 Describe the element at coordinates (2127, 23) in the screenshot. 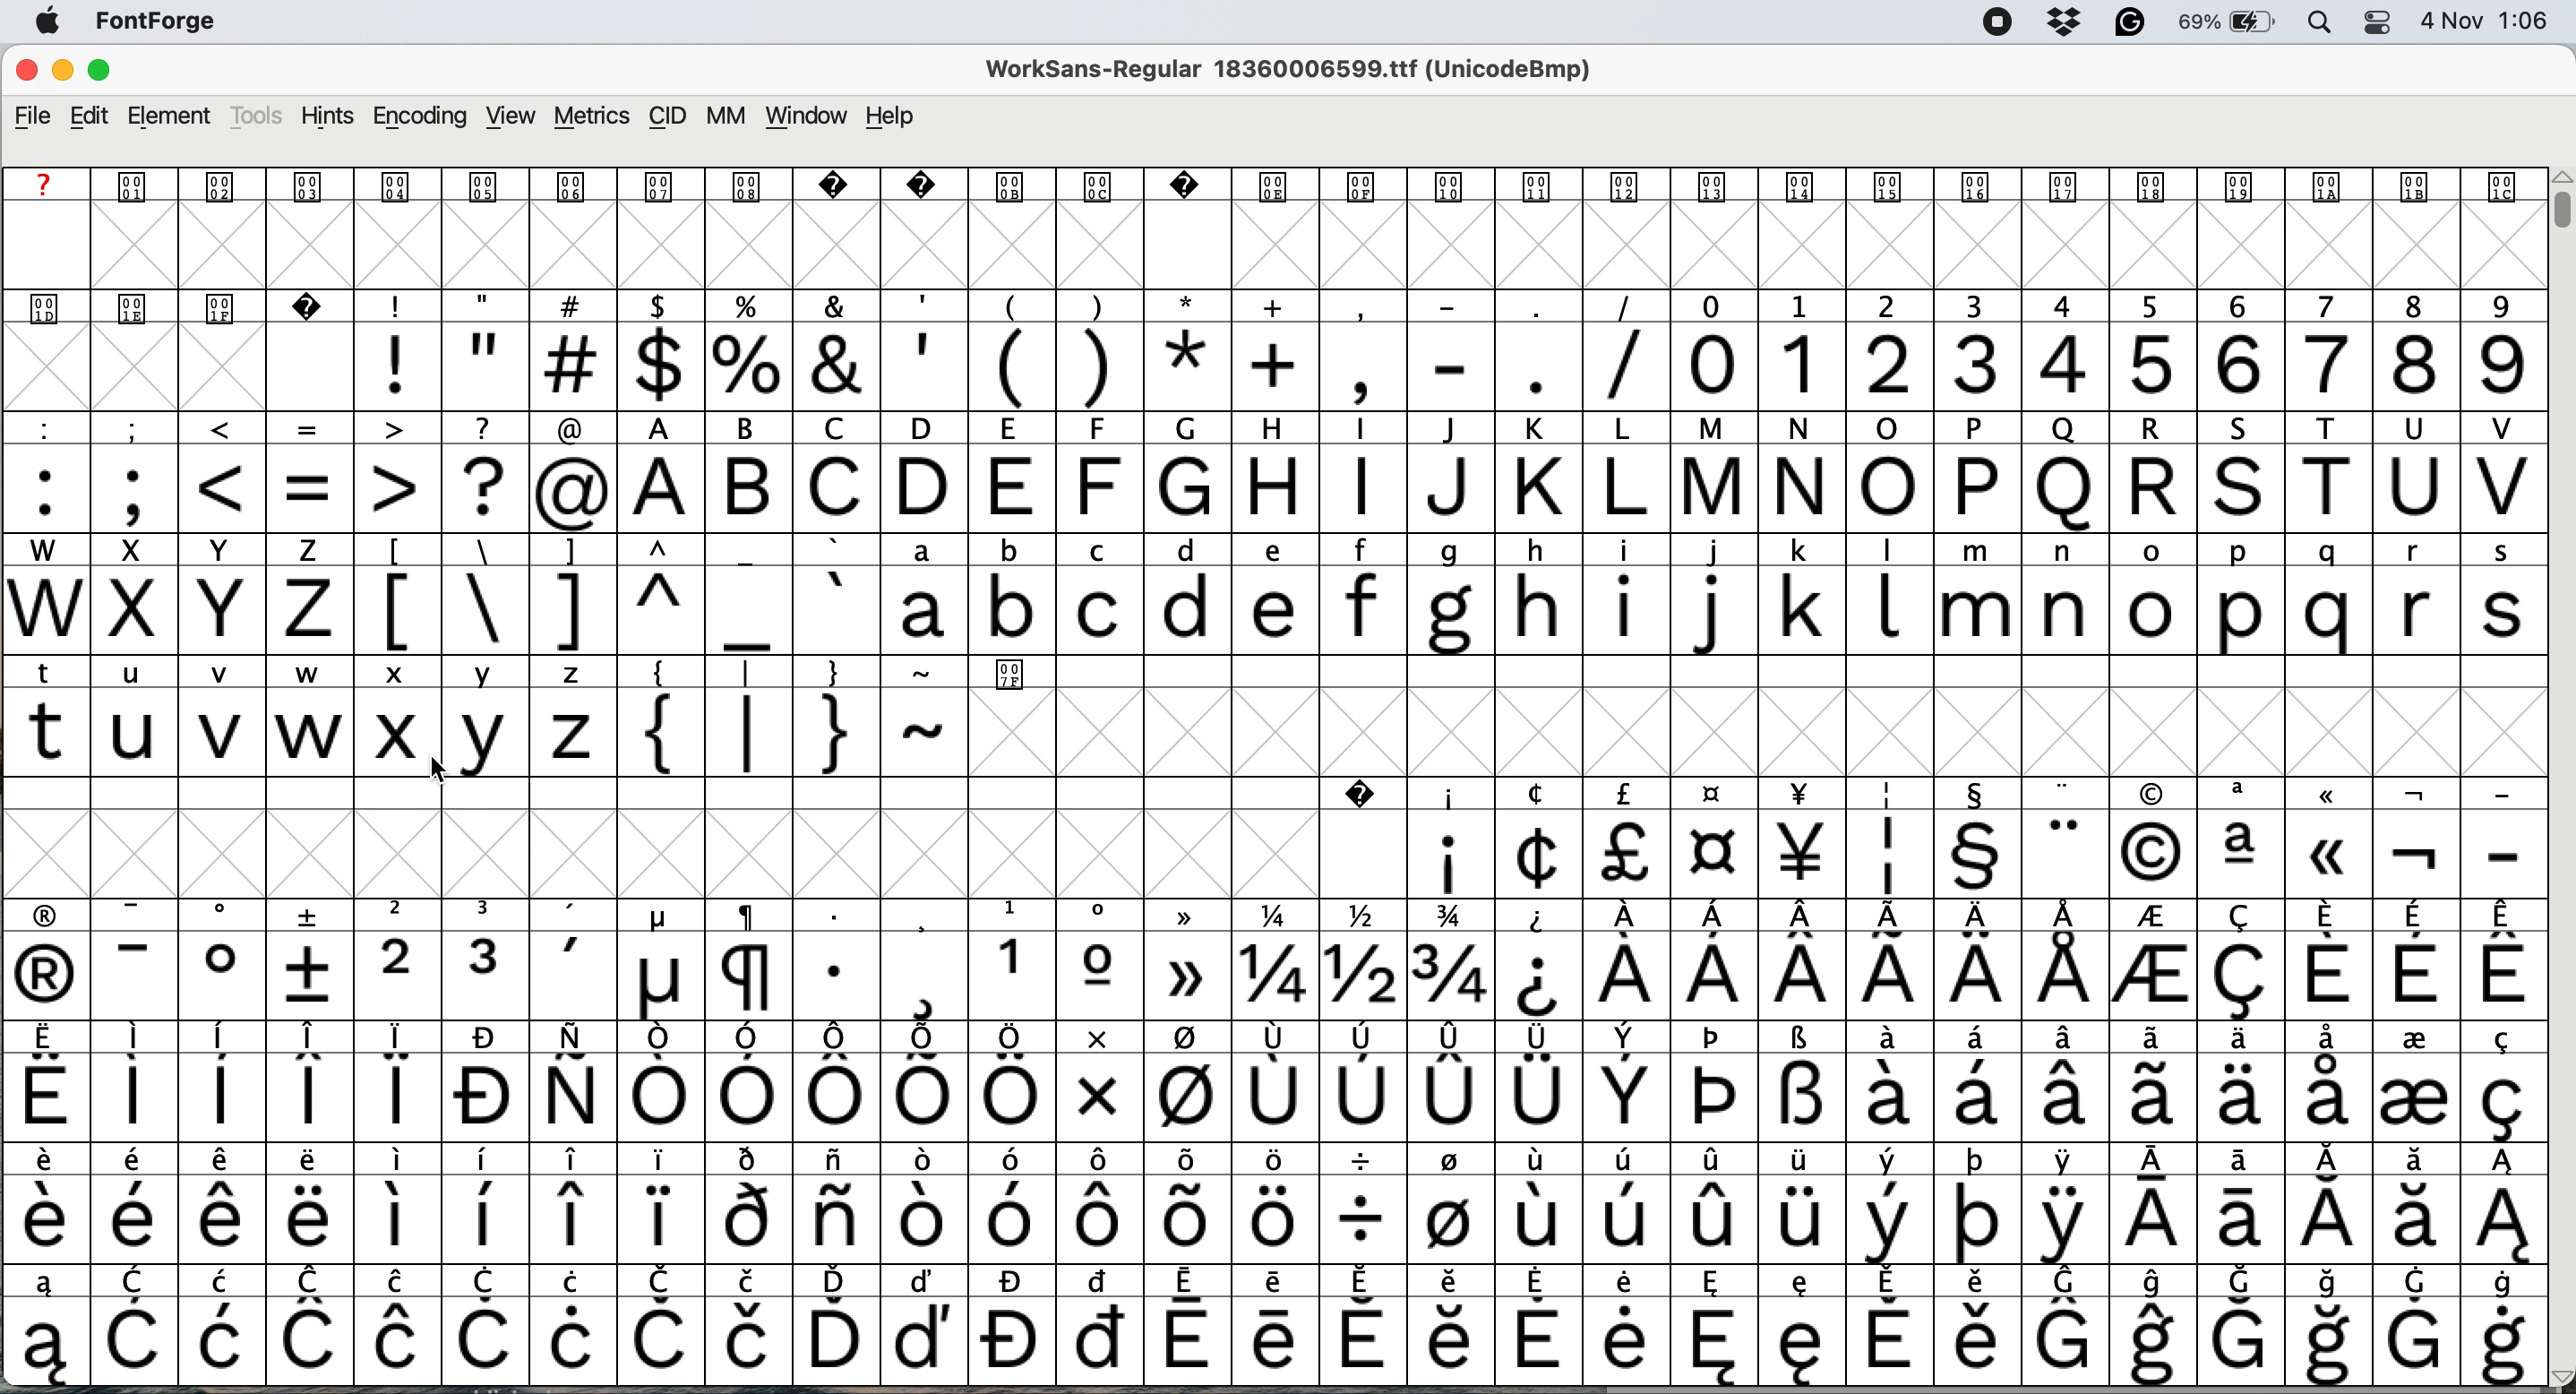

I see `grammarly` at that location.